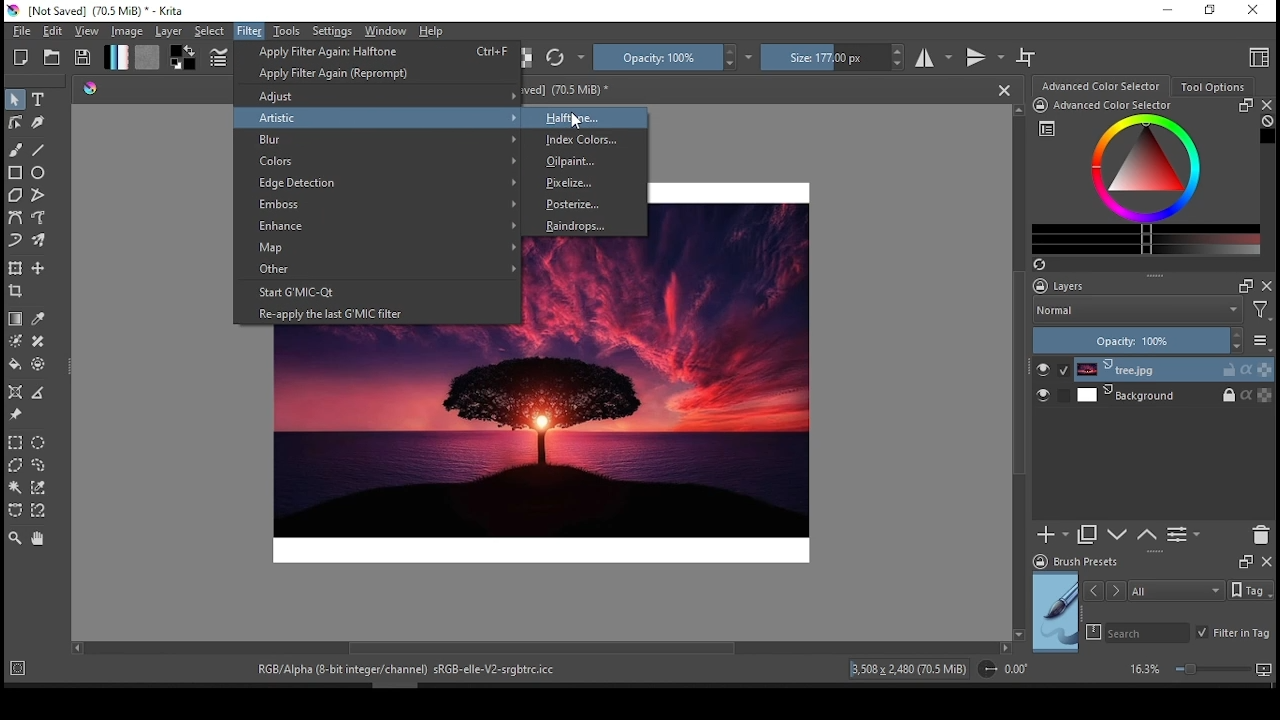 The image size is (1280, 720). What do you see at coordinates (15, 292) in the screenshot?
I see `crop the image to an area` at bounding box center [15, 292].